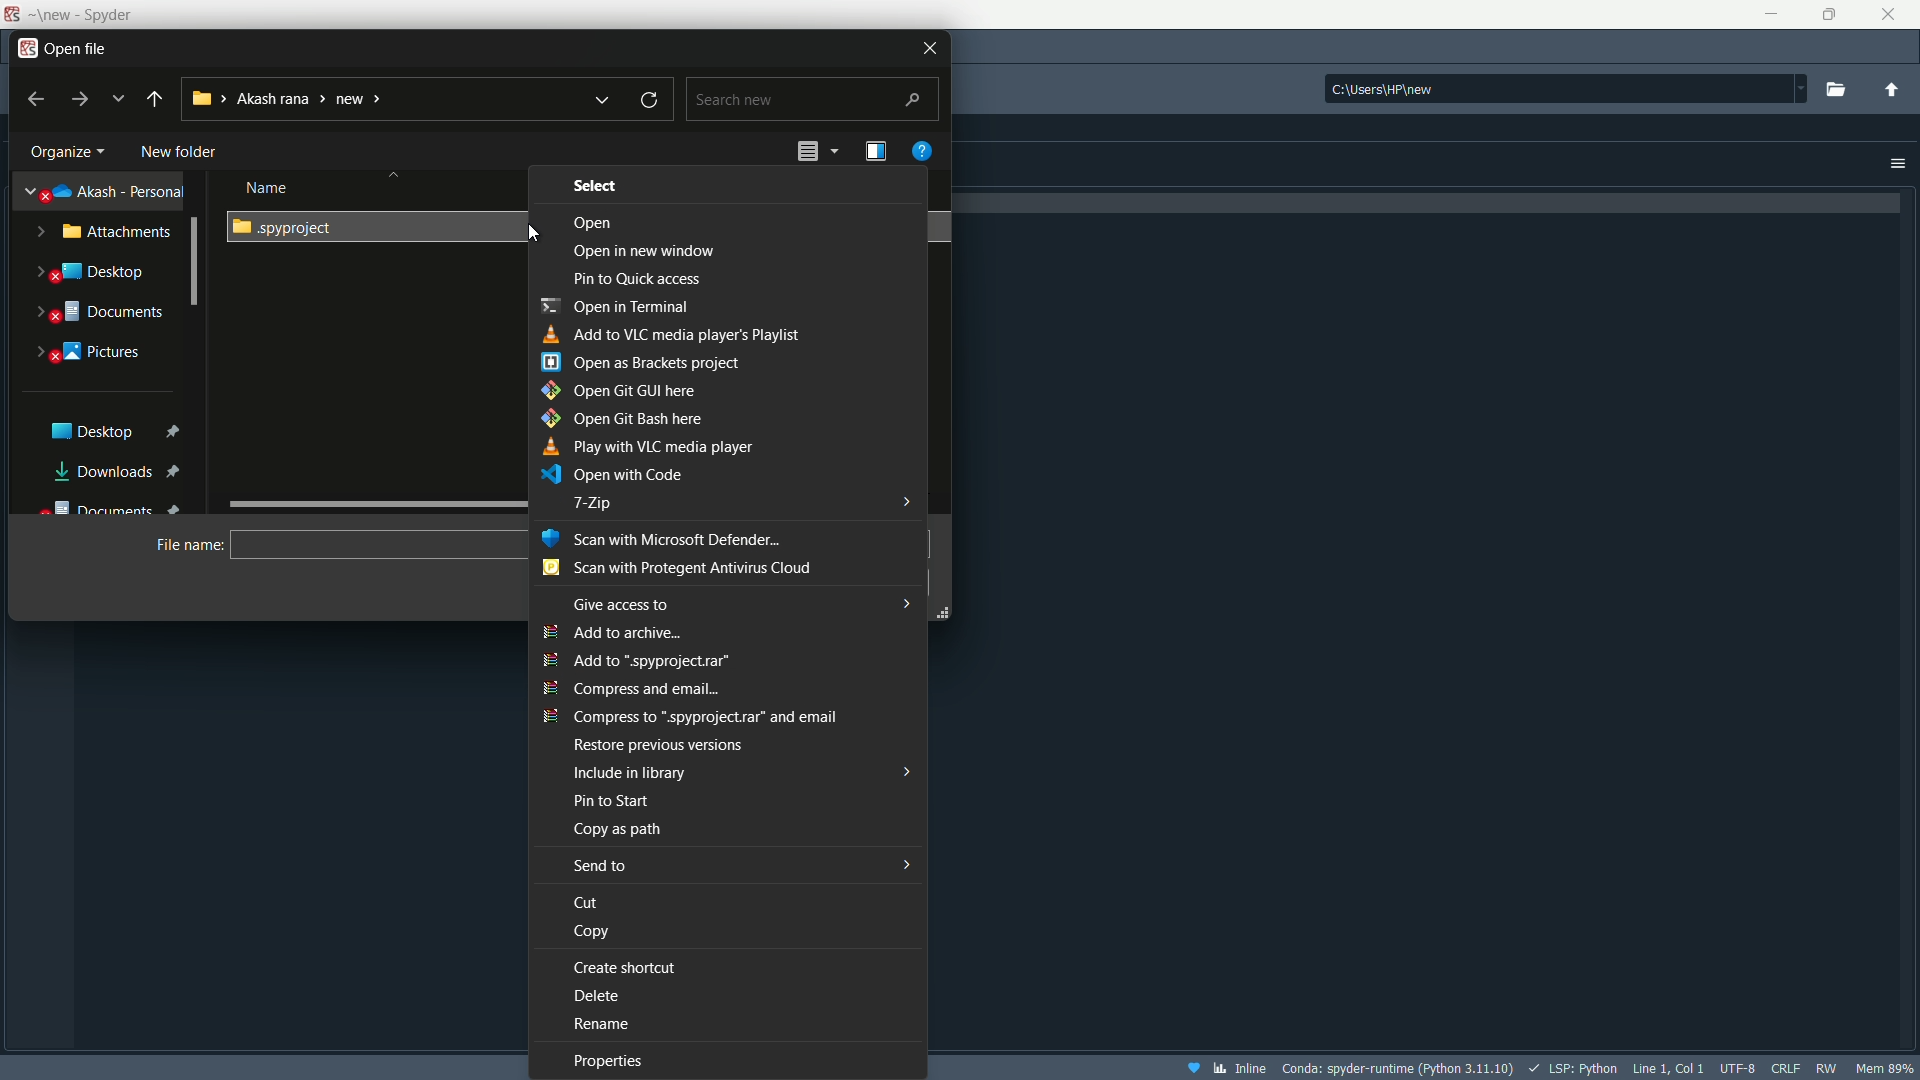  What do you see at coordinates (103, 230) in the screenshot?
I see `Attachments` at bounding box center [103, 230].